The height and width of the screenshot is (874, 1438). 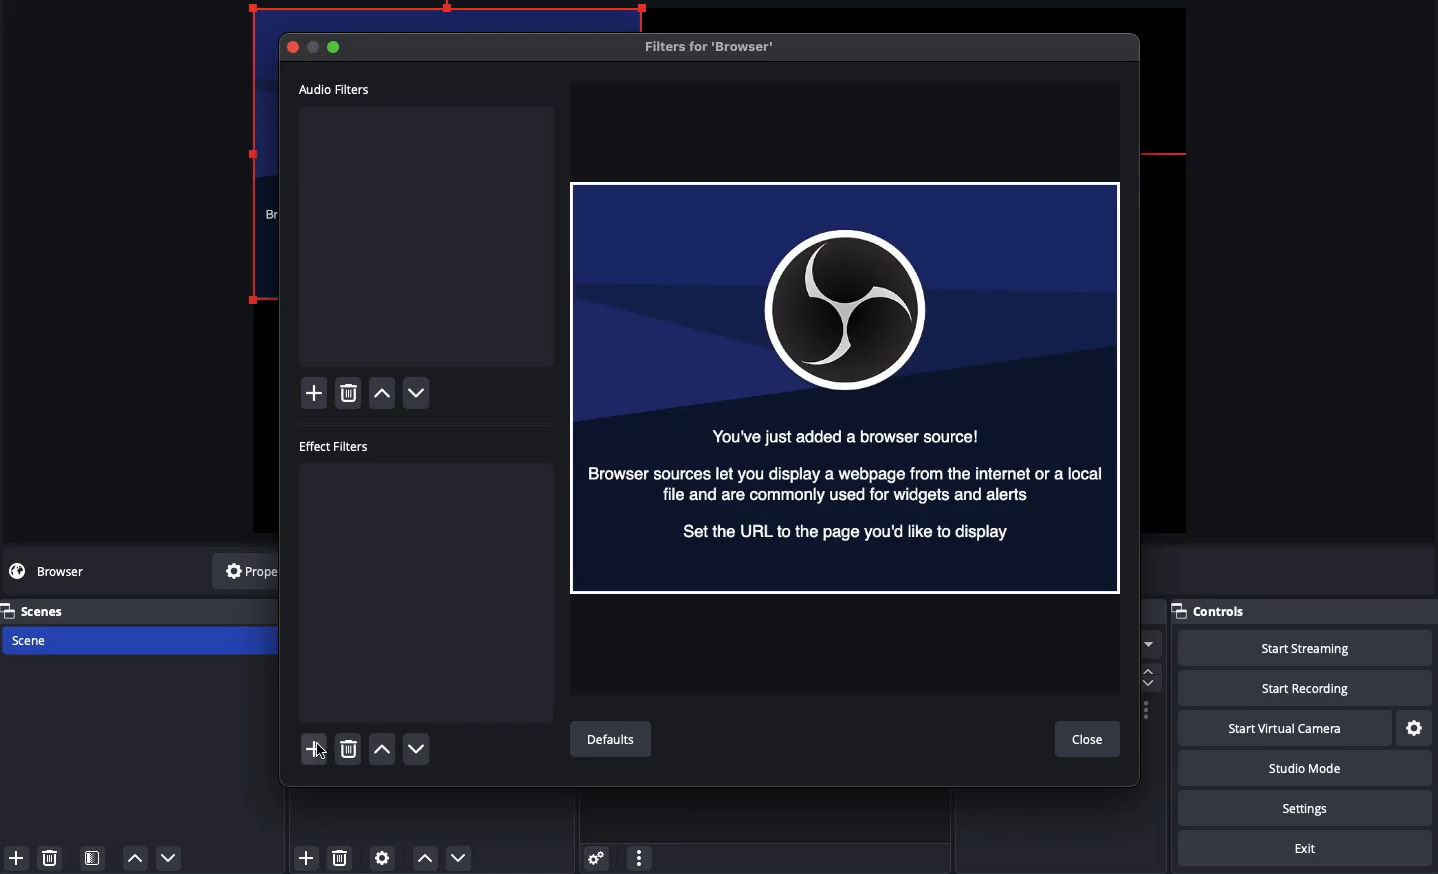 I want to click on Audio filters, so click(x=336, y=89).